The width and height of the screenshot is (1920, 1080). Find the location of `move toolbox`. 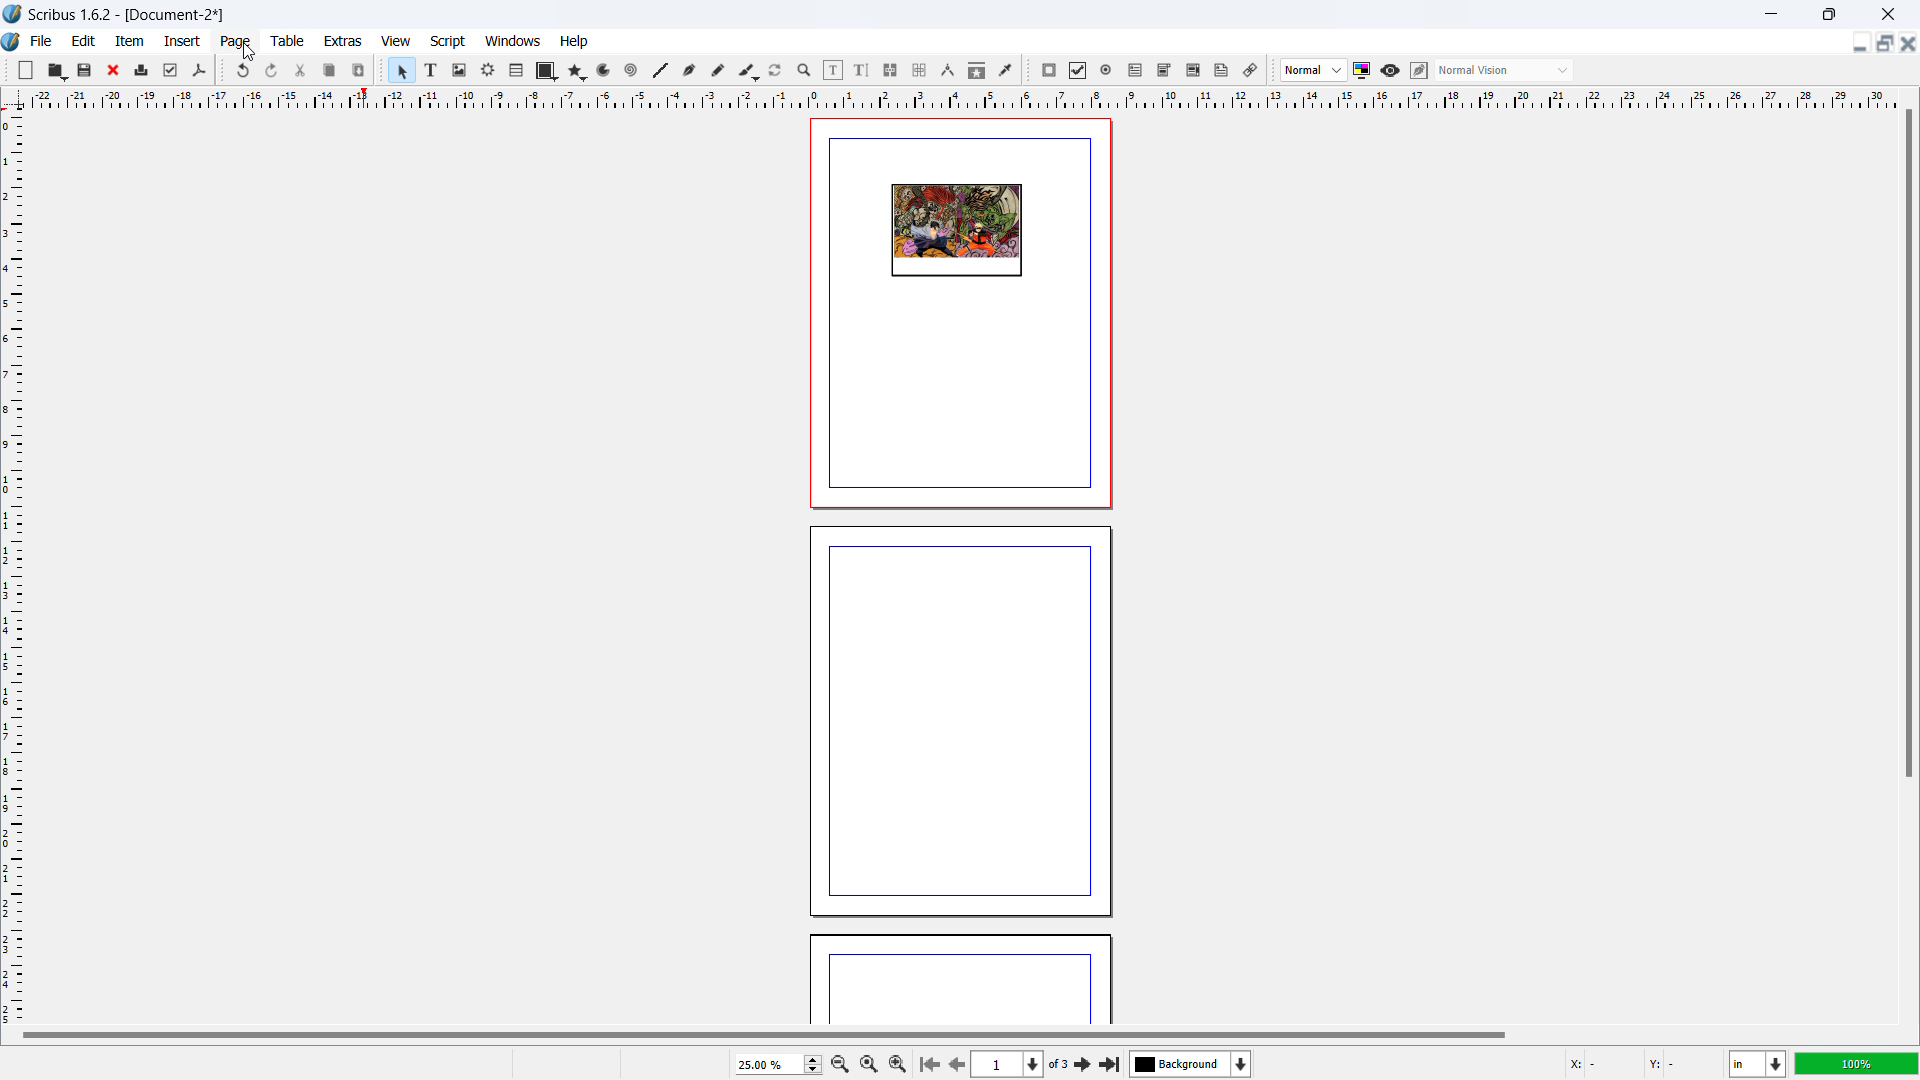

move toolbox is located at coordinates (222, 69).